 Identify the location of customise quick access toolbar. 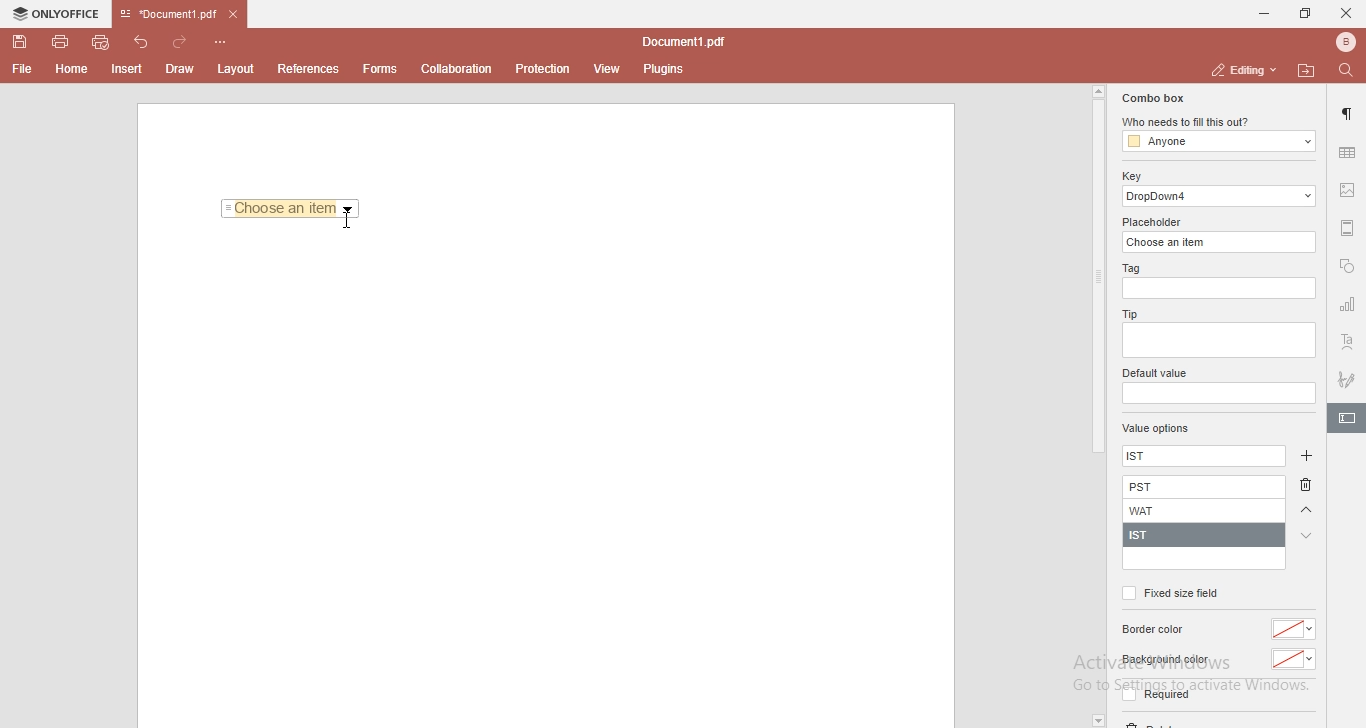
(224, 41).